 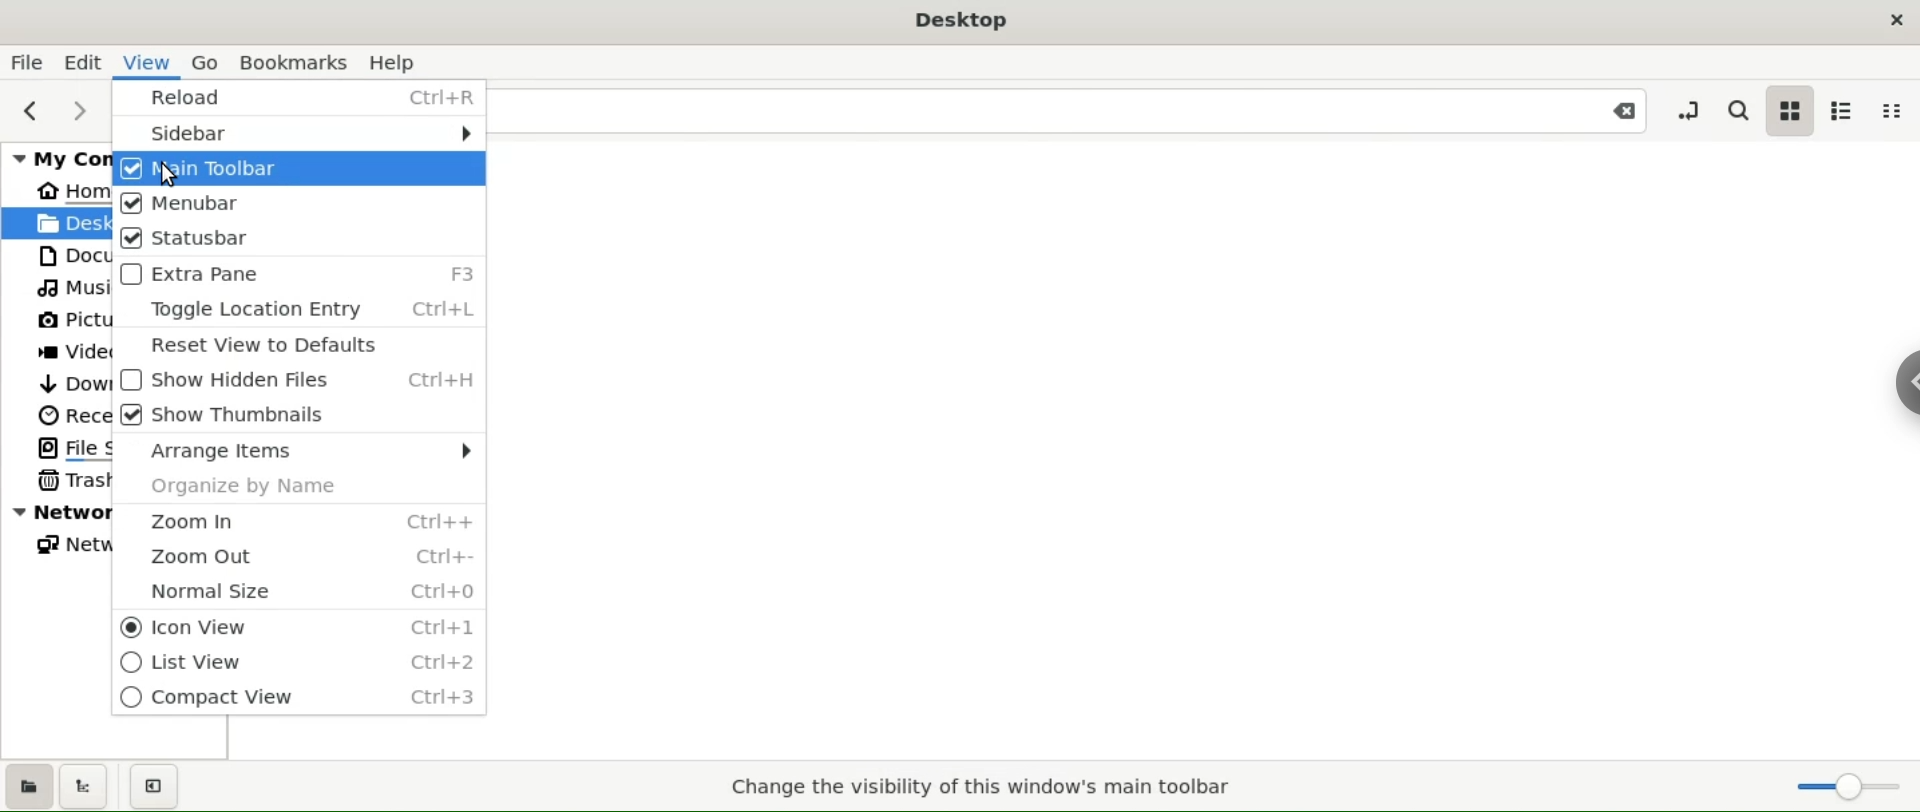 What do you see at coordinates (402, 63) in the screenshot?
I see `help` at bounding box center [402, 63].